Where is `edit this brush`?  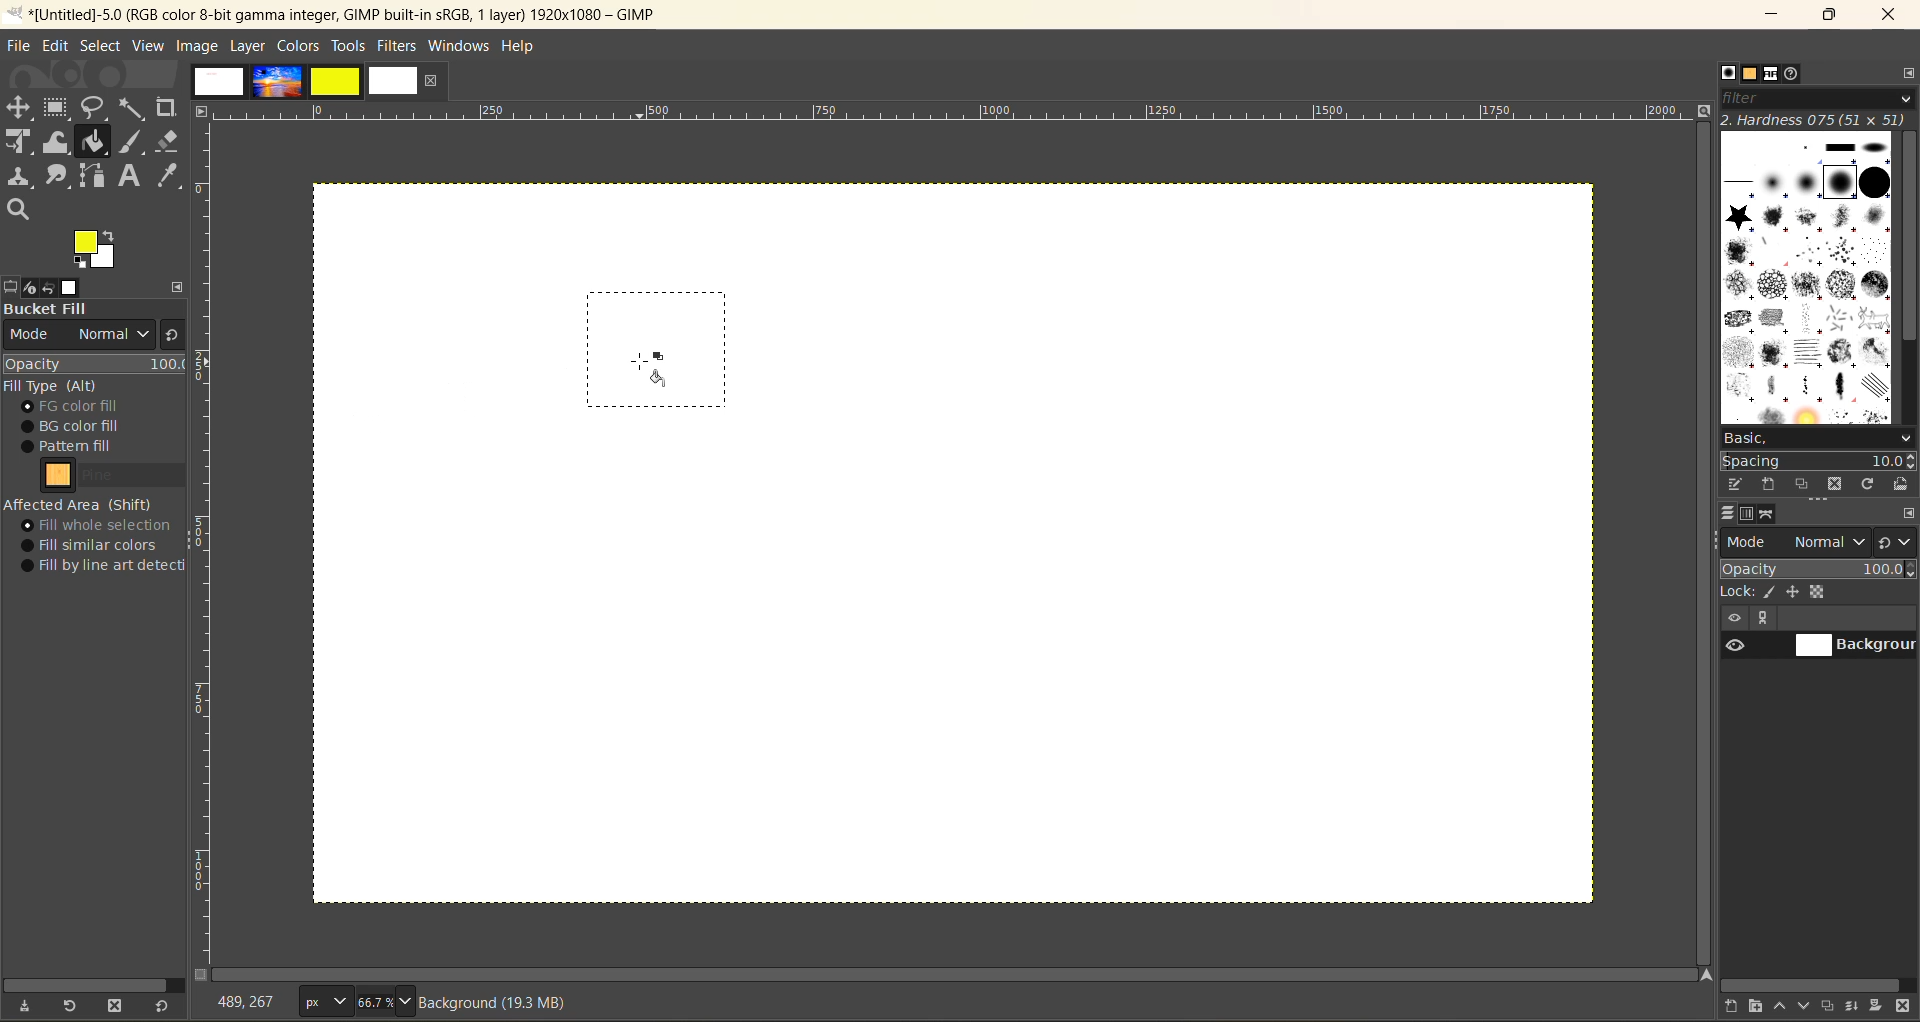 edit this brush is located at coordinates (1738, 486).